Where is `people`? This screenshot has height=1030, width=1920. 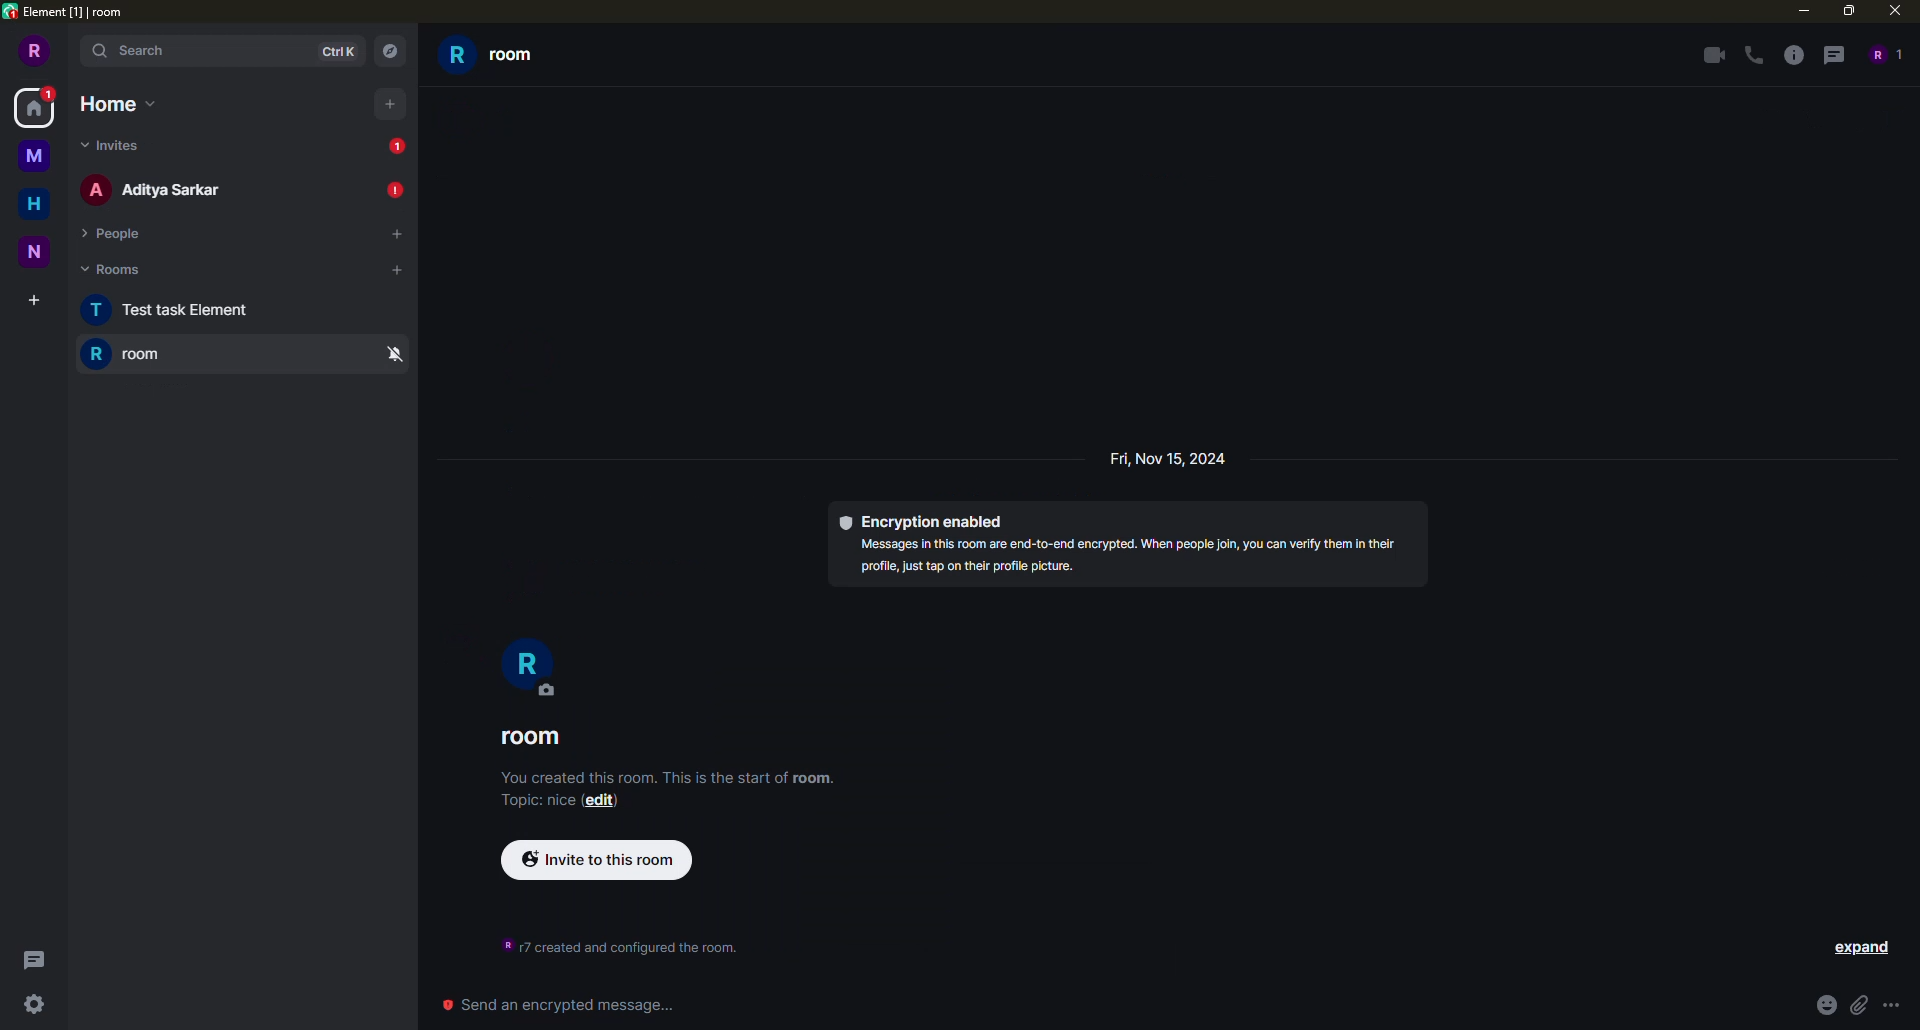 people is located at coordinates (116, 233).